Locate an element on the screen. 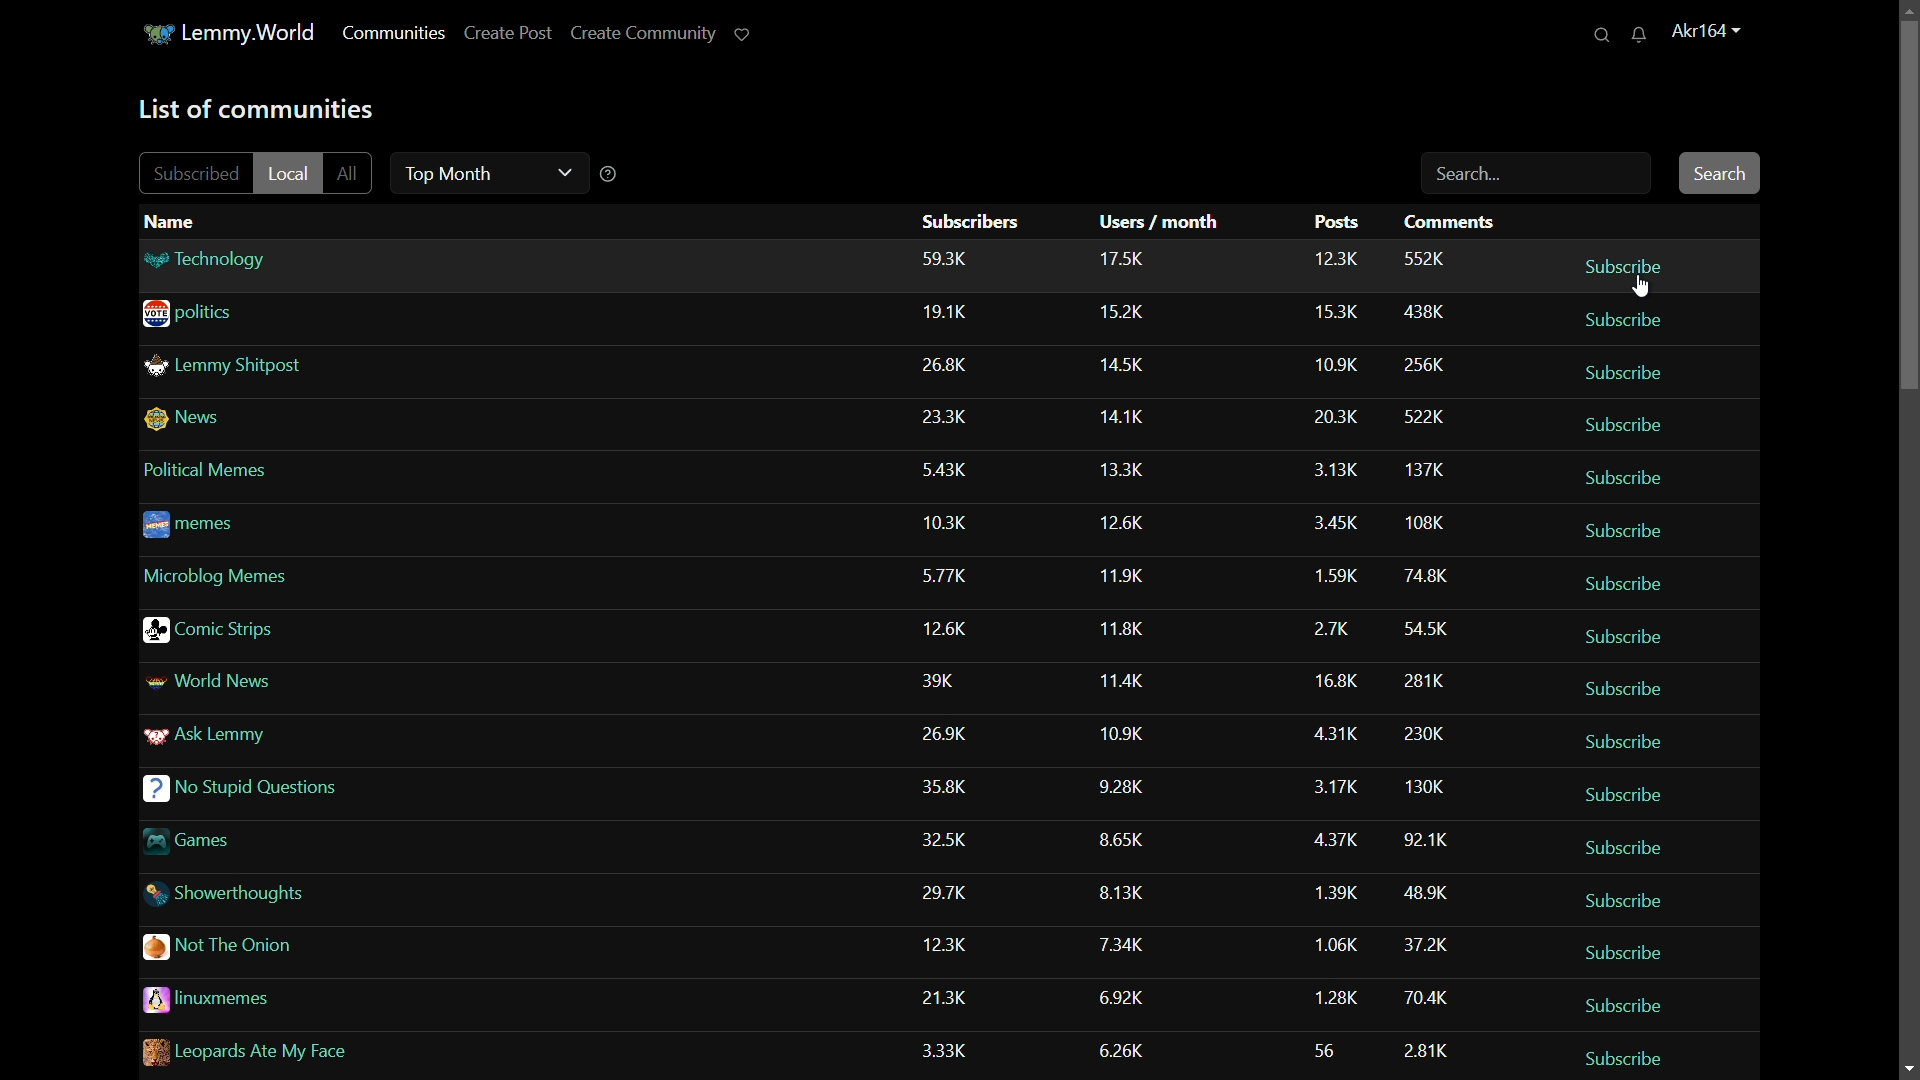  comments is located at coordinates (1426, 470).